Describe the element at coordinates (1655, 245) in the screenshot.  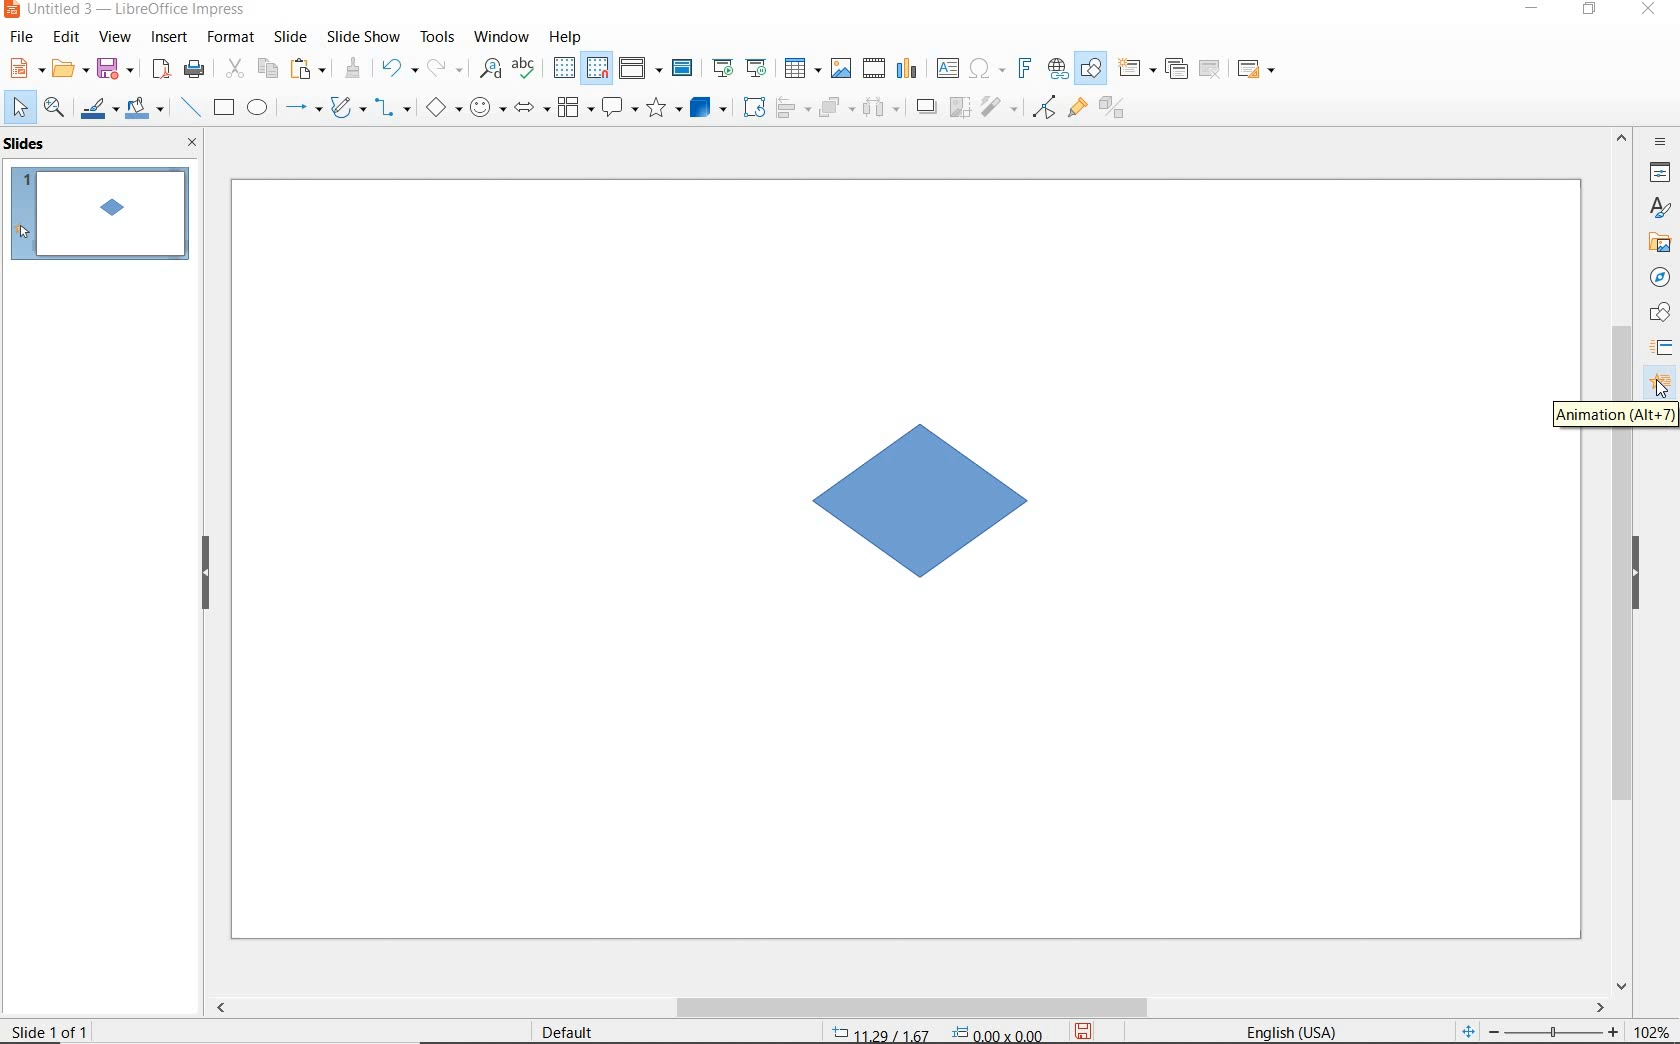
I see `gallery` at that location.